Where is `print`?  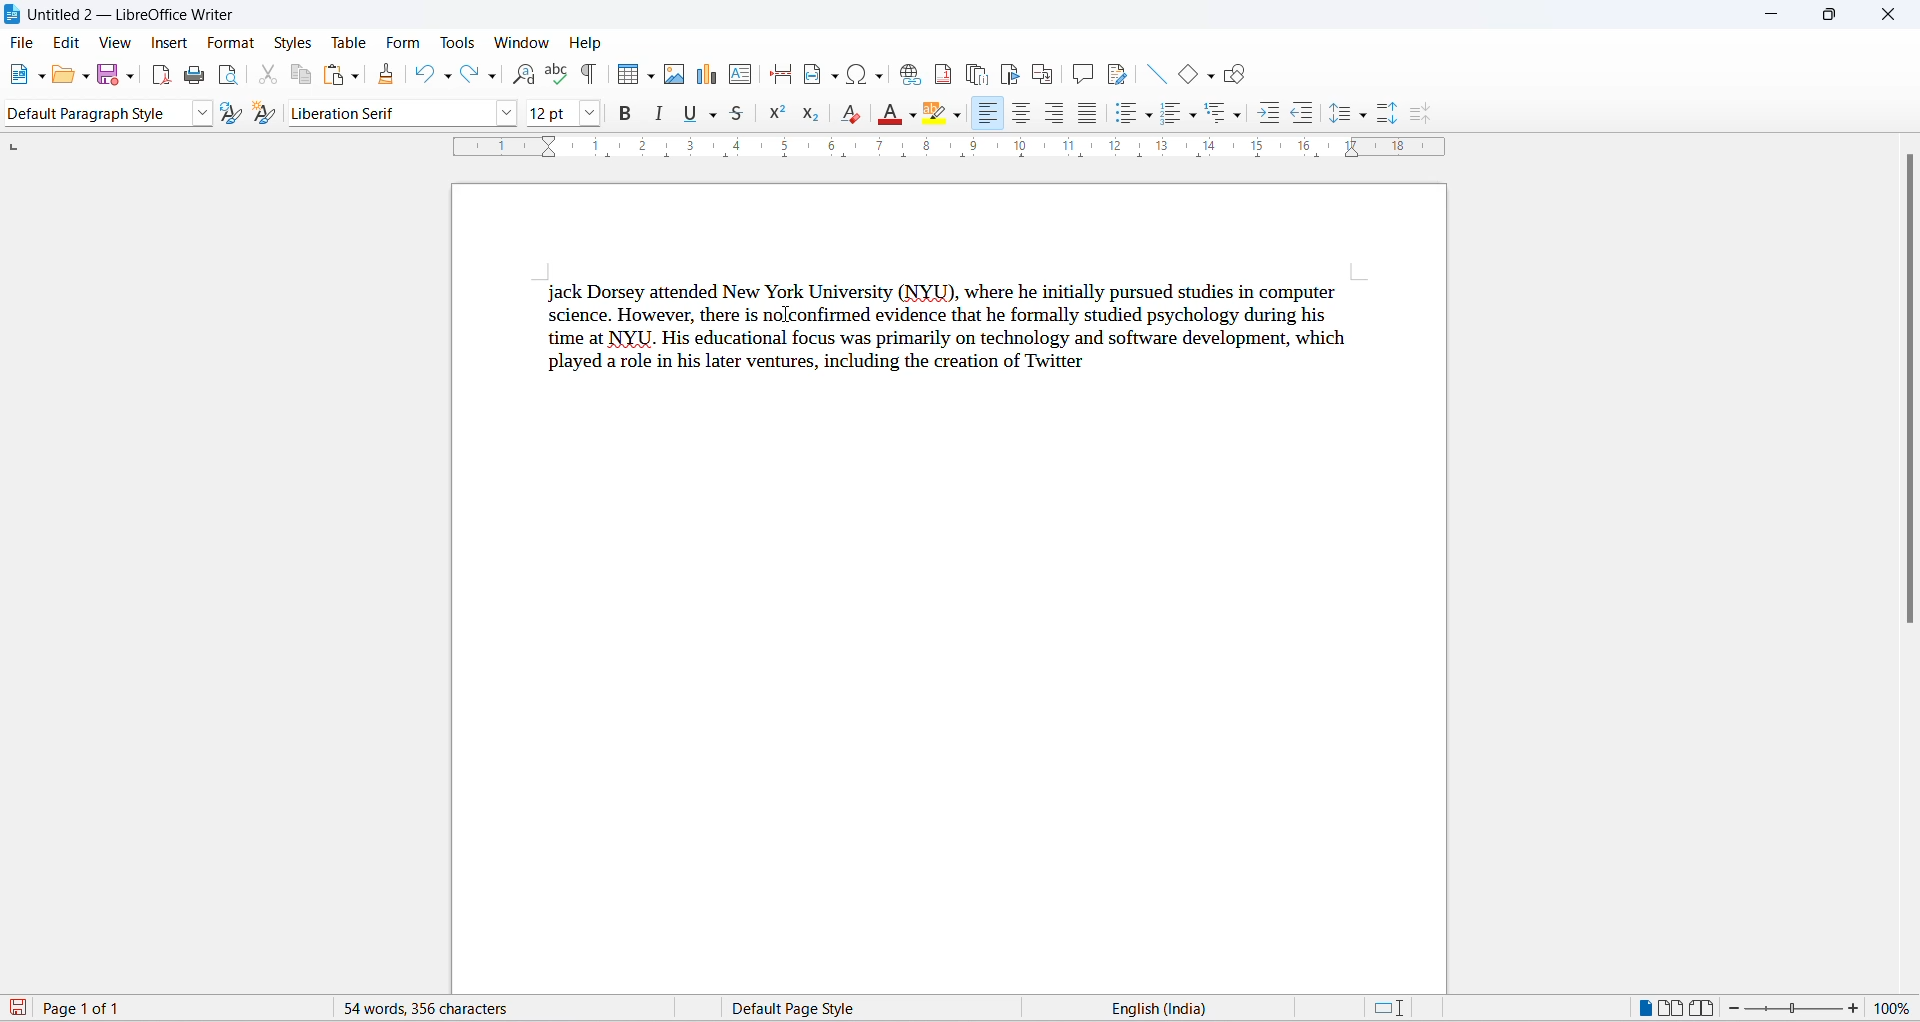 print is located at coordinates (195, 79).